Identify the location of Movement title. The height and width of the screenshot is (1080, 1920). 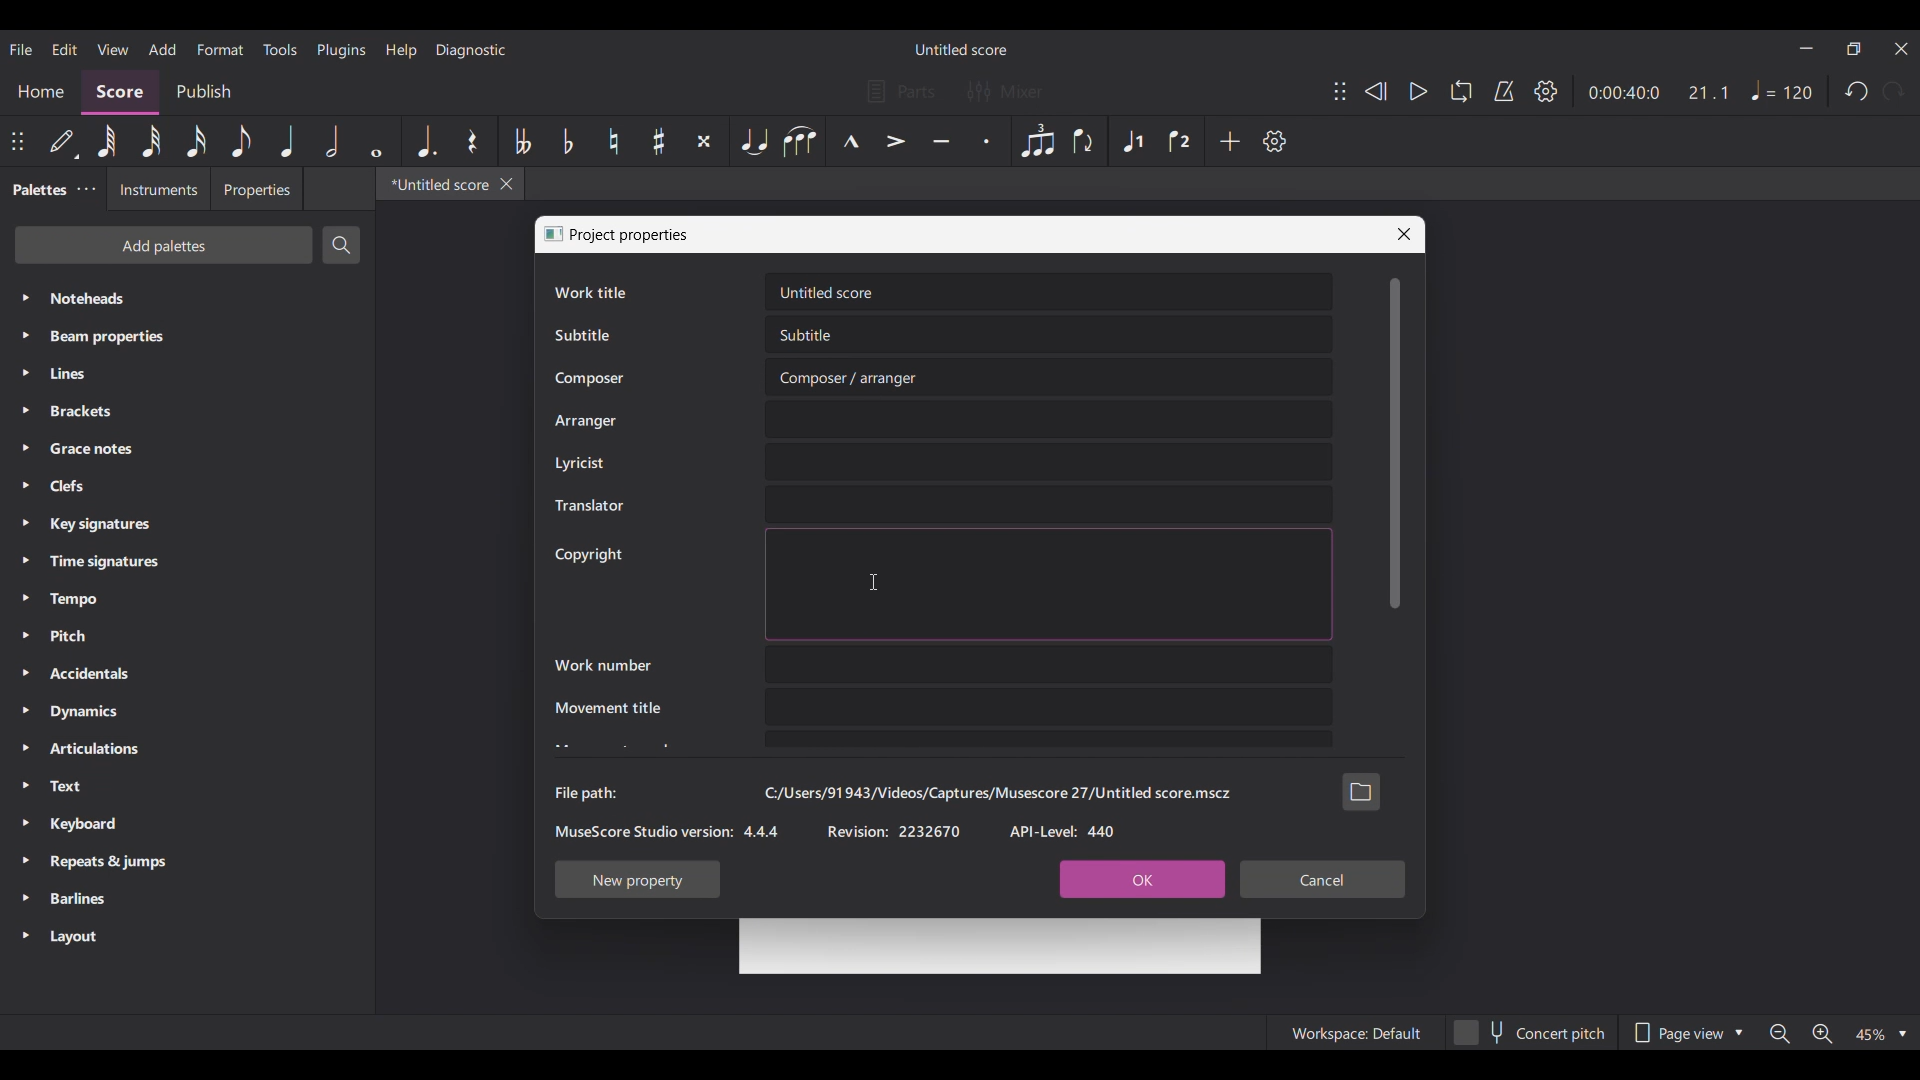
(607, 707).